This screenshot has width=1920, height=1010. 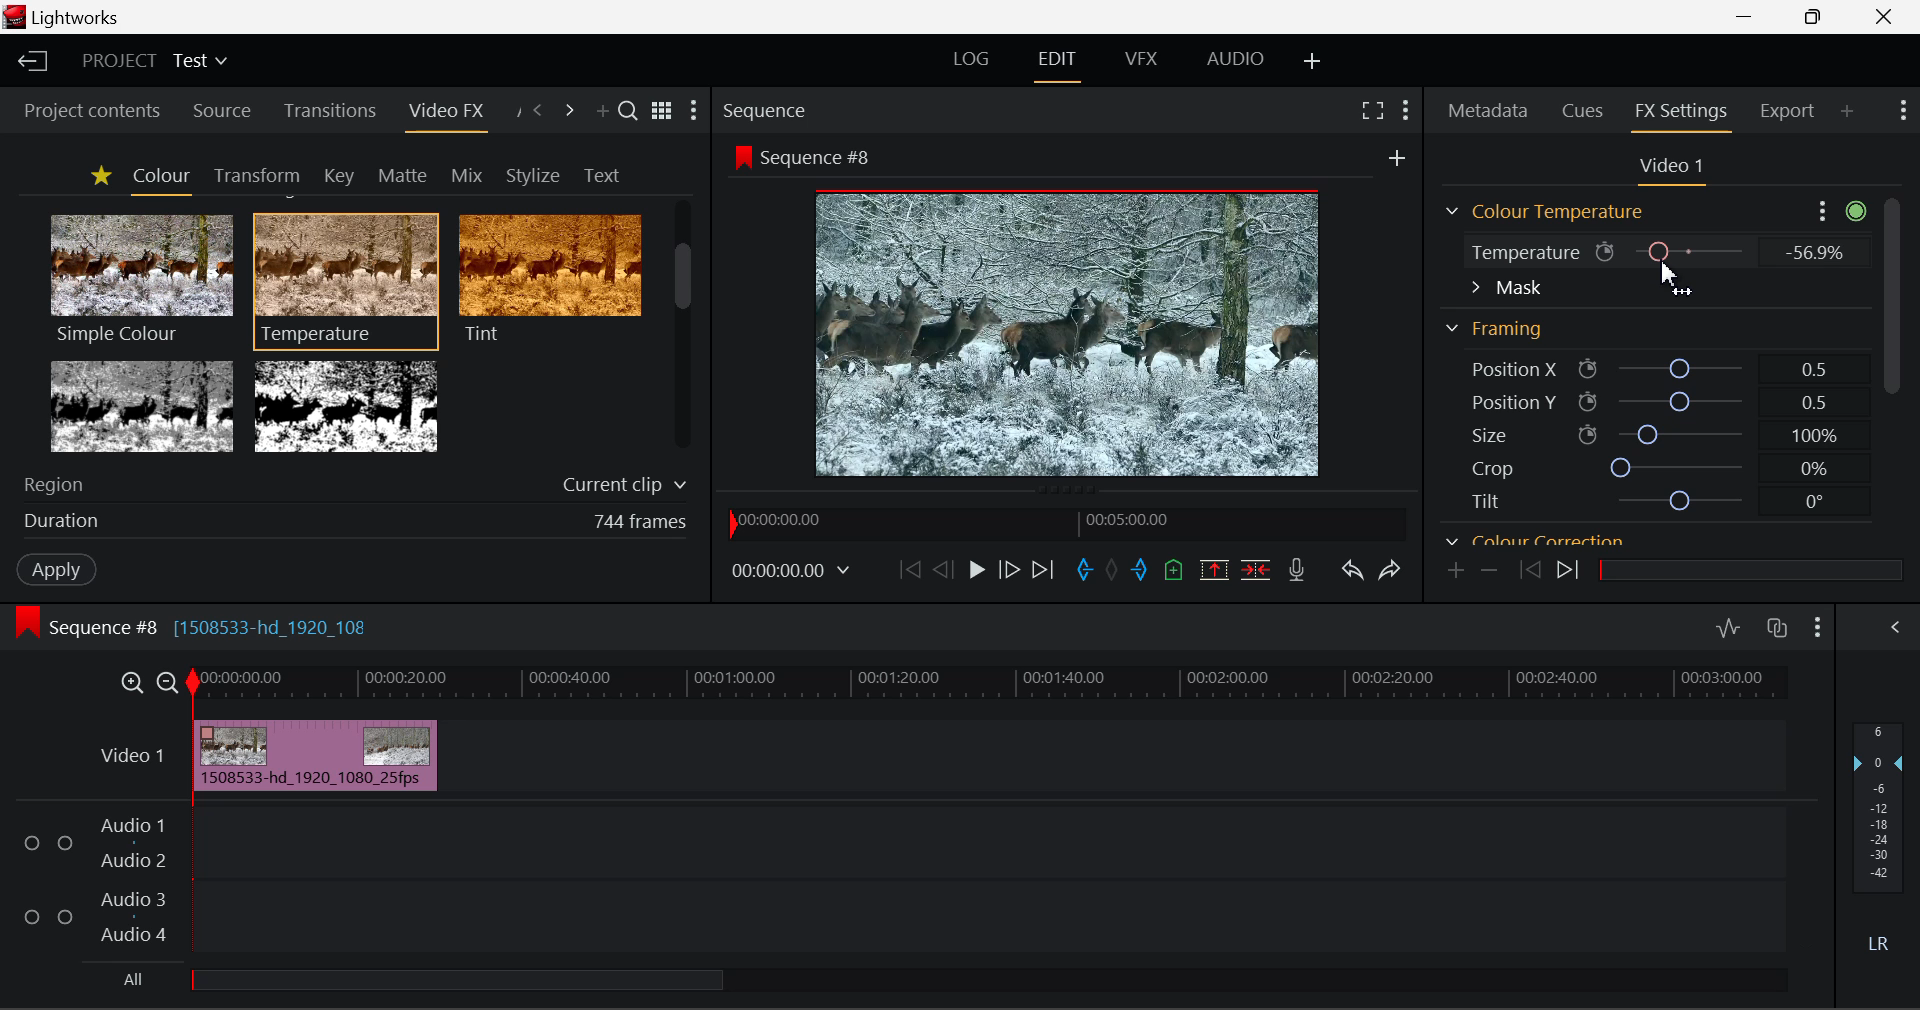 What do you see at coordinates (1895, 628) in the screenshot?
I see `Show Settings` at bounding box center [1895, 628].